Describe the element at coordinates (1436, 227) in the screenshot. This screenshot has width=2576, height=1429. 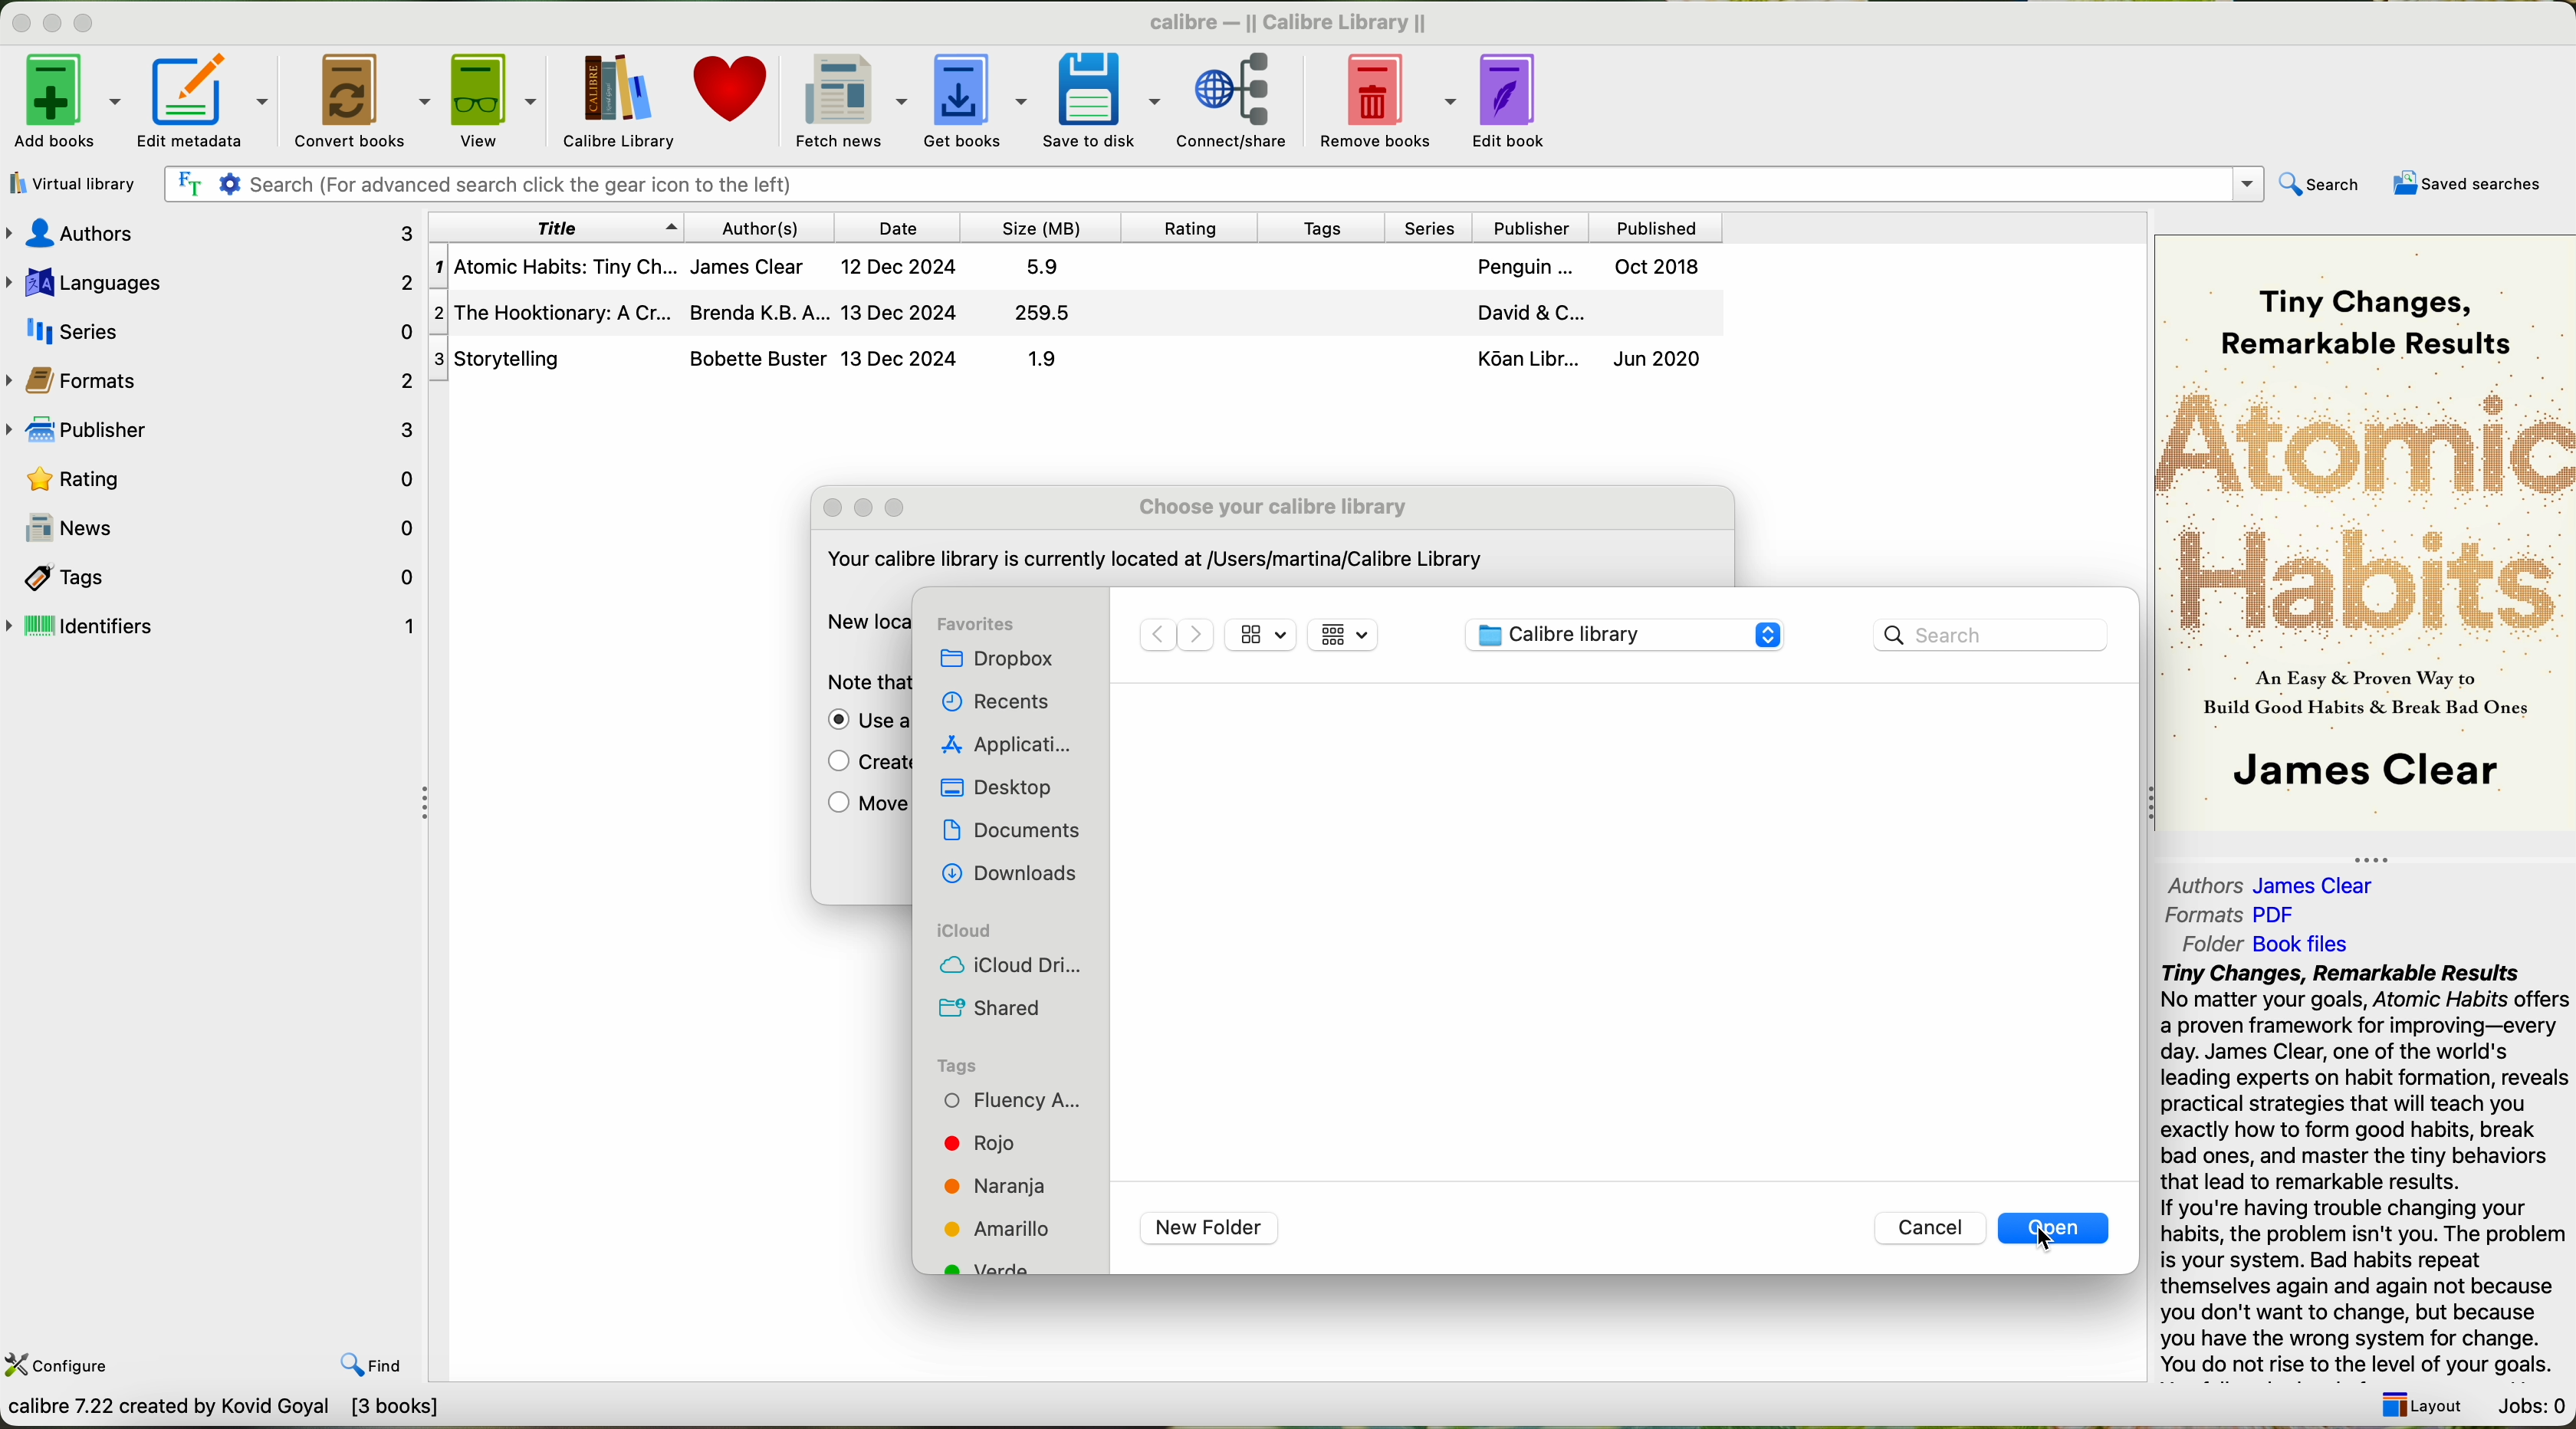
I see `series` at that location.